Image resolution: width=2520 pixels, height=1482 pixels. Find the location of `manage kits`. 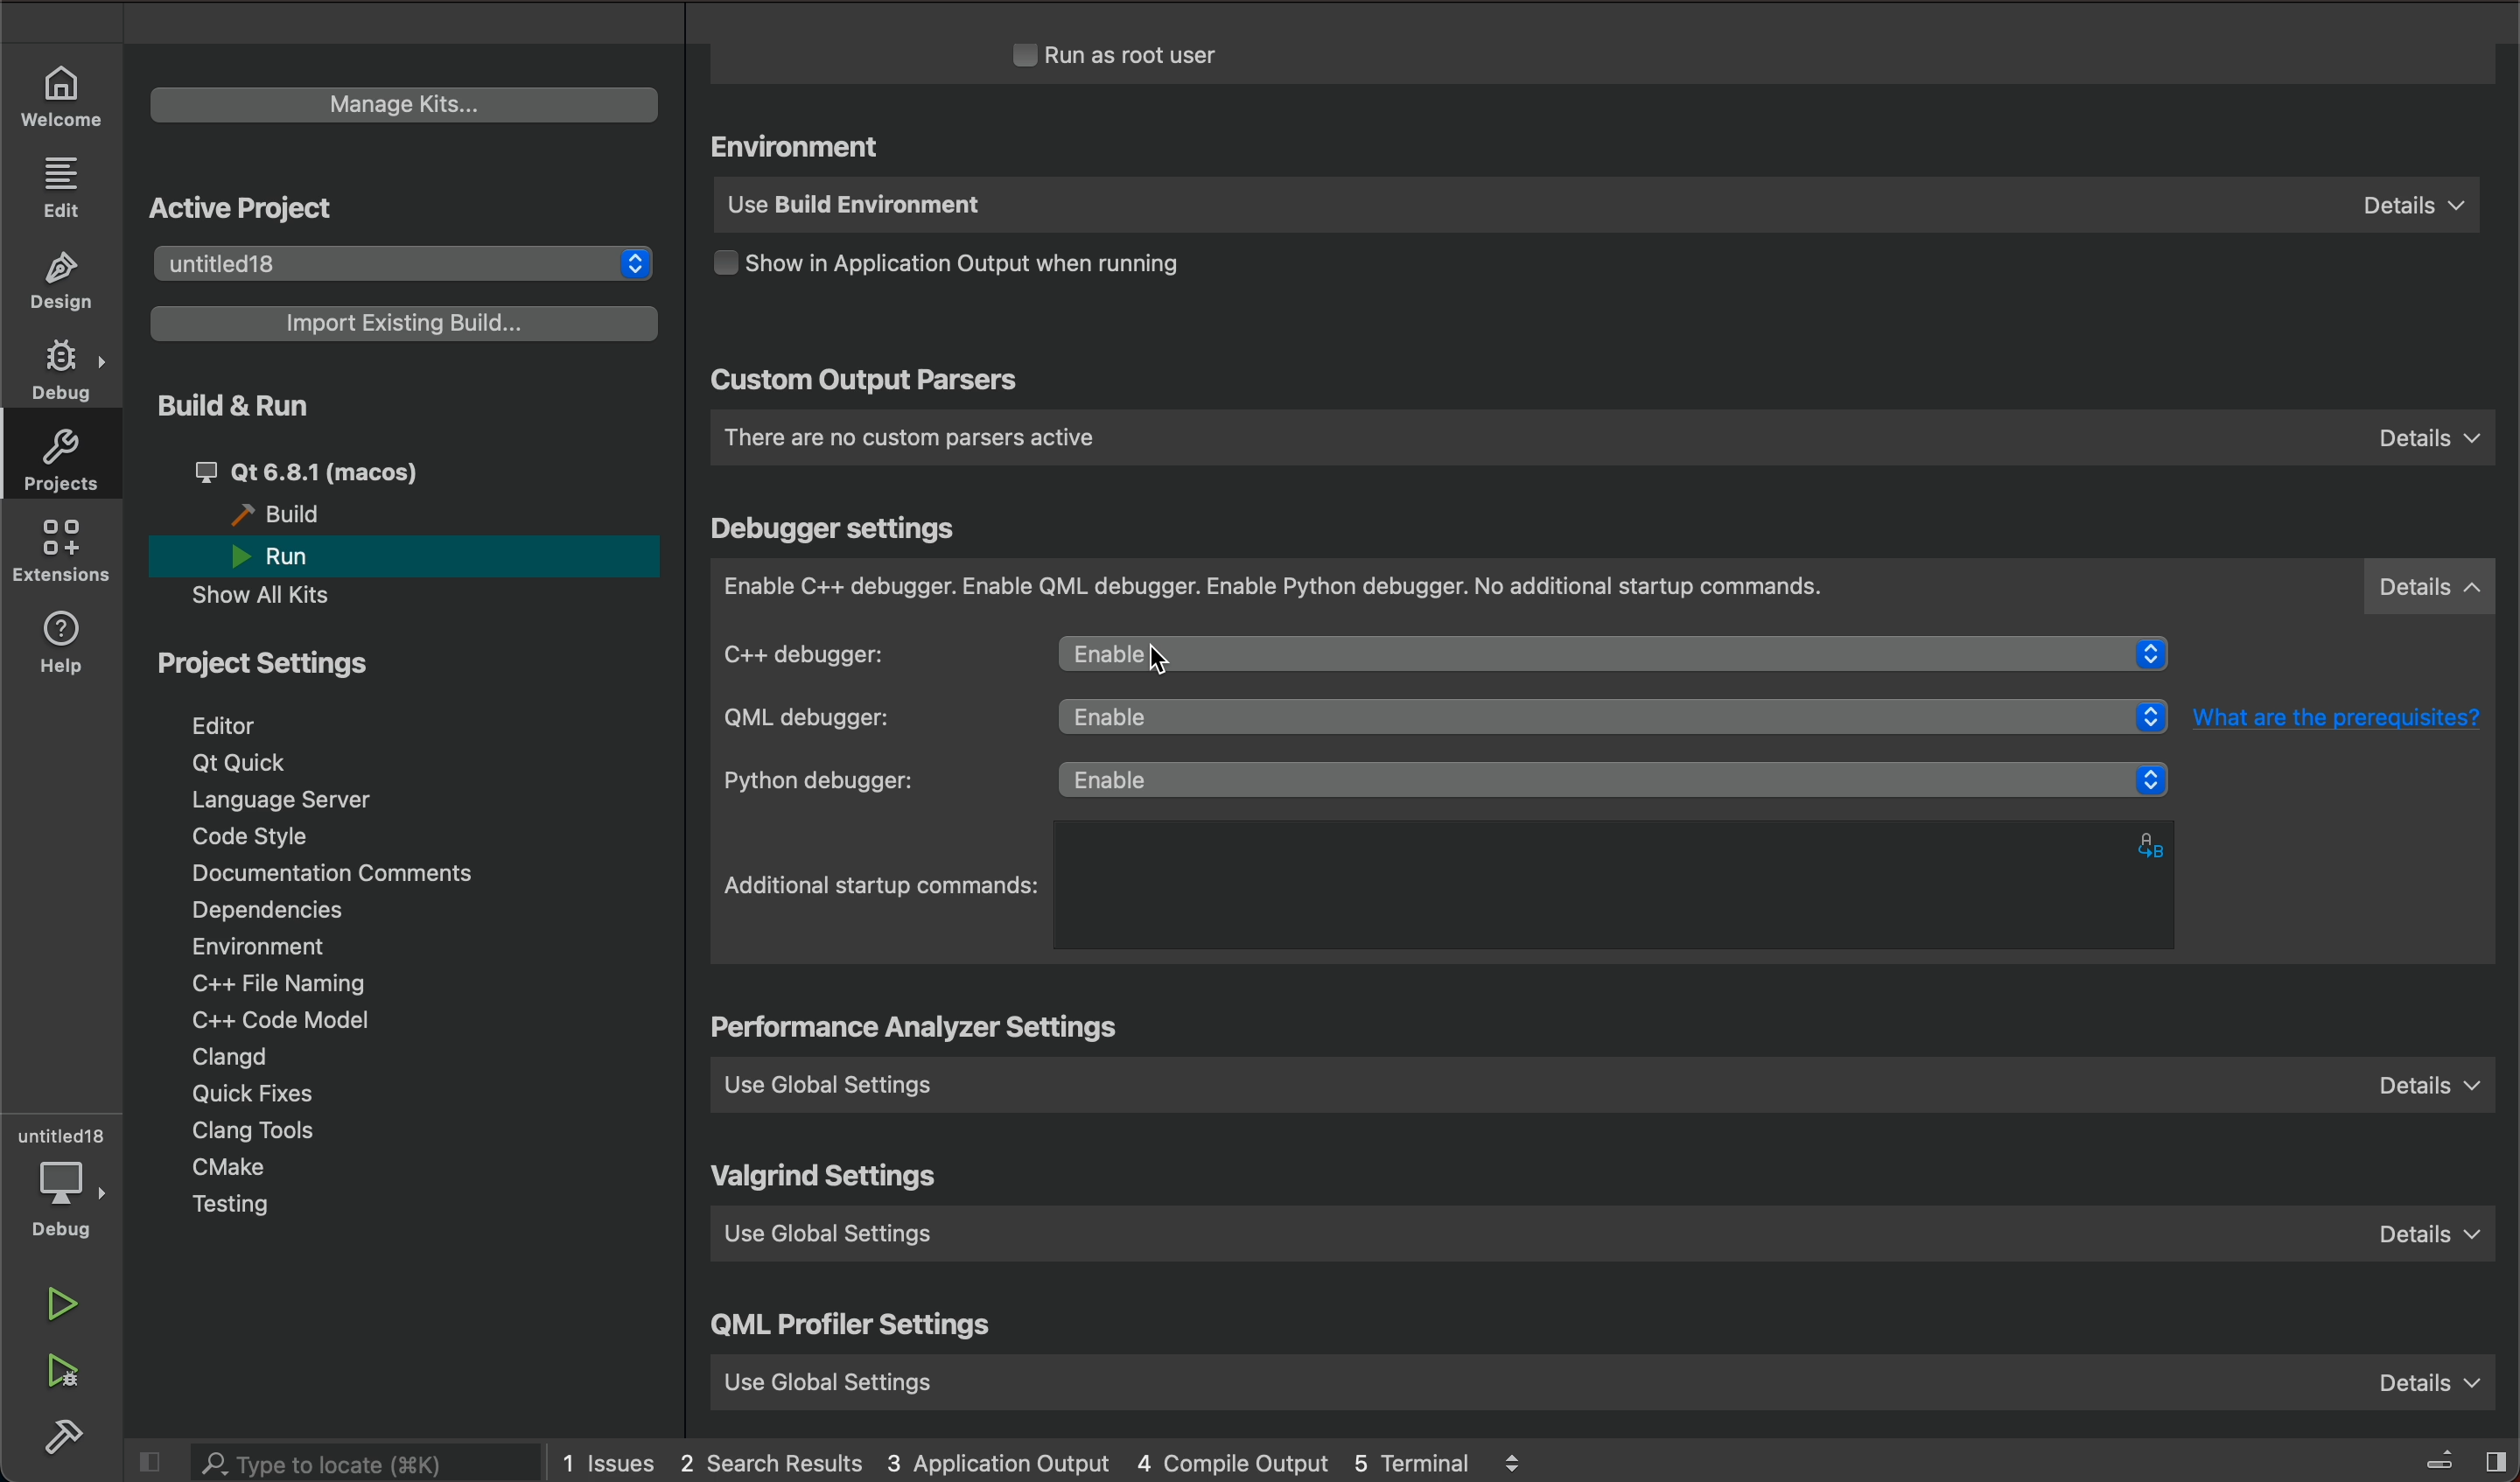

manage kits is located at coordinates (397, 100).